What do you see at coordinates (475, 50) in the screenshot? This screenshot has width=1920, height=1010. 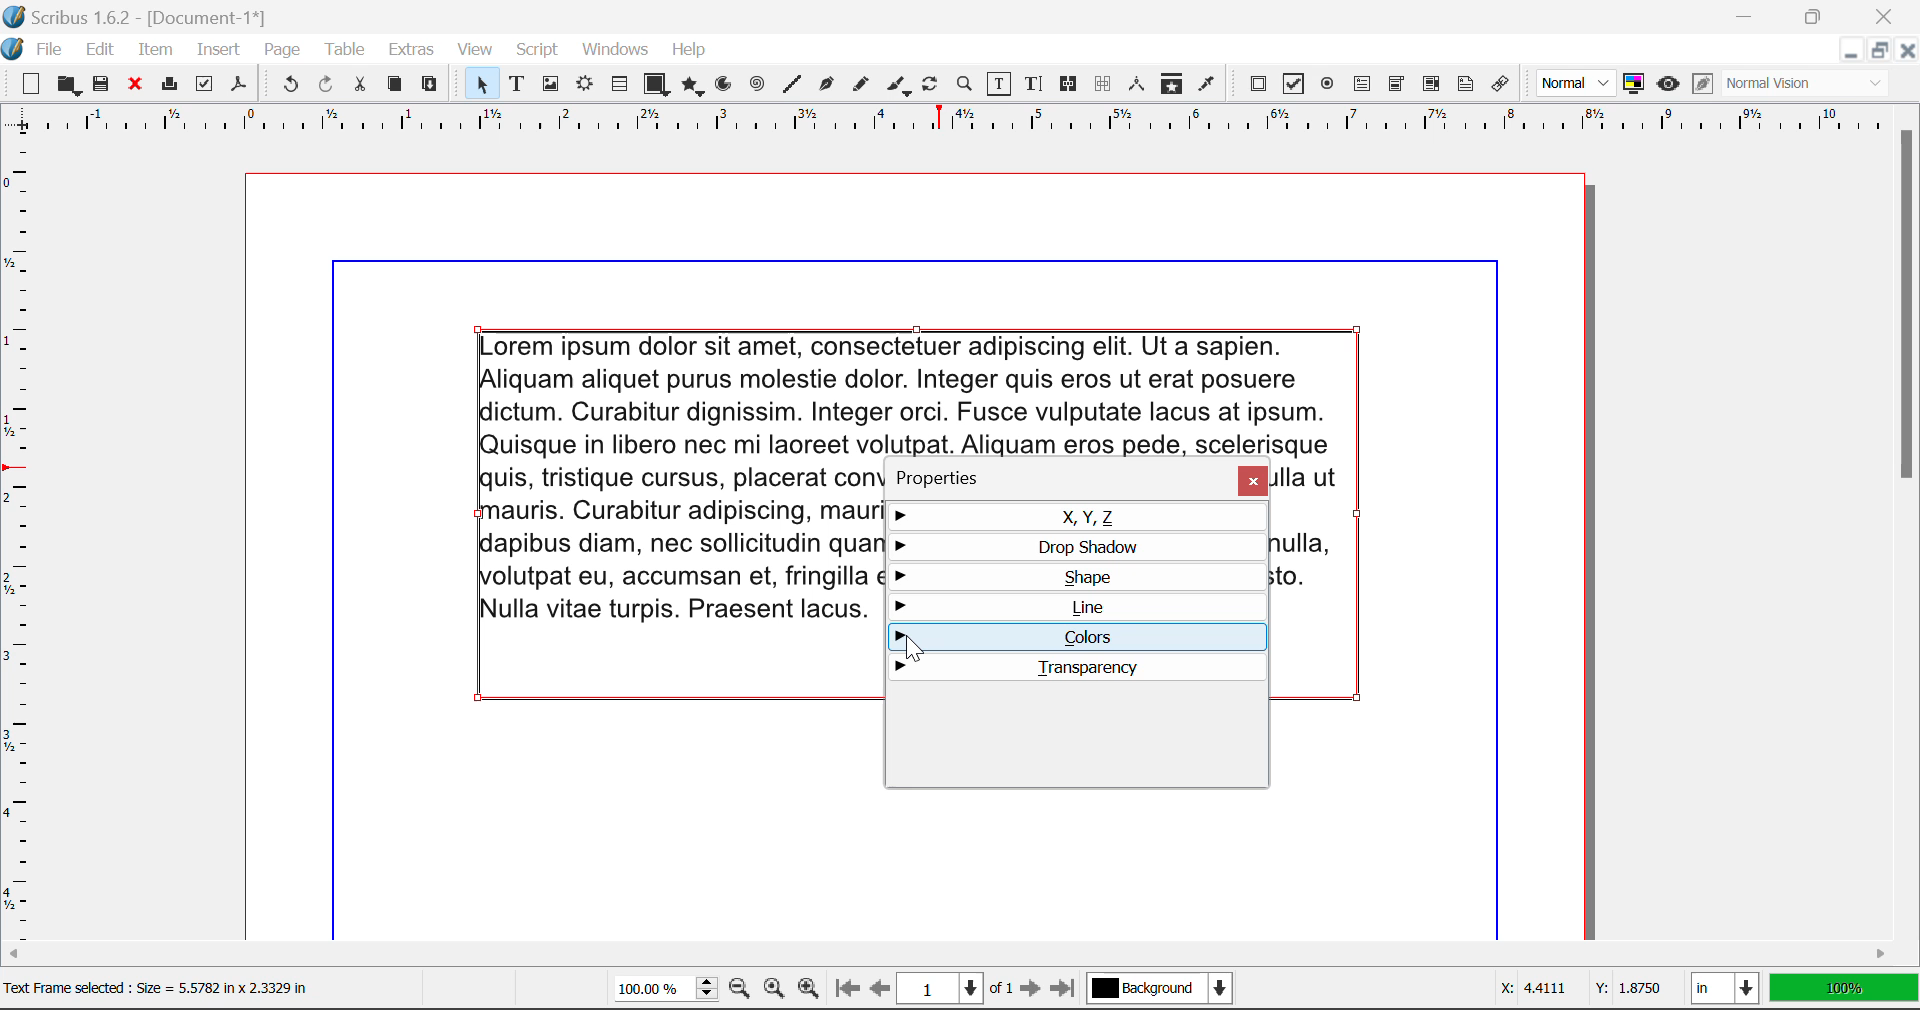 I see `View` at bounding box center [475, 50].